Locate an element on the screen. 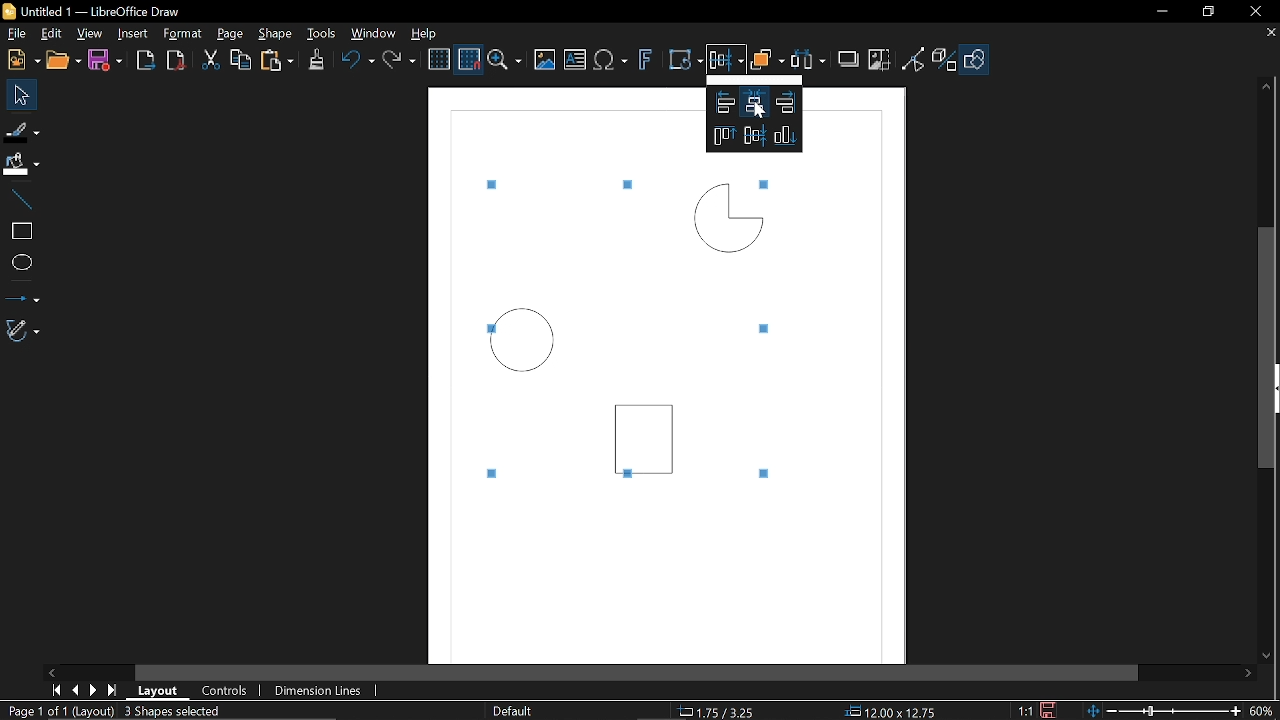 The width and height of the screenshot is (1280, 720). Close window is located at coordinates (1250, 12).